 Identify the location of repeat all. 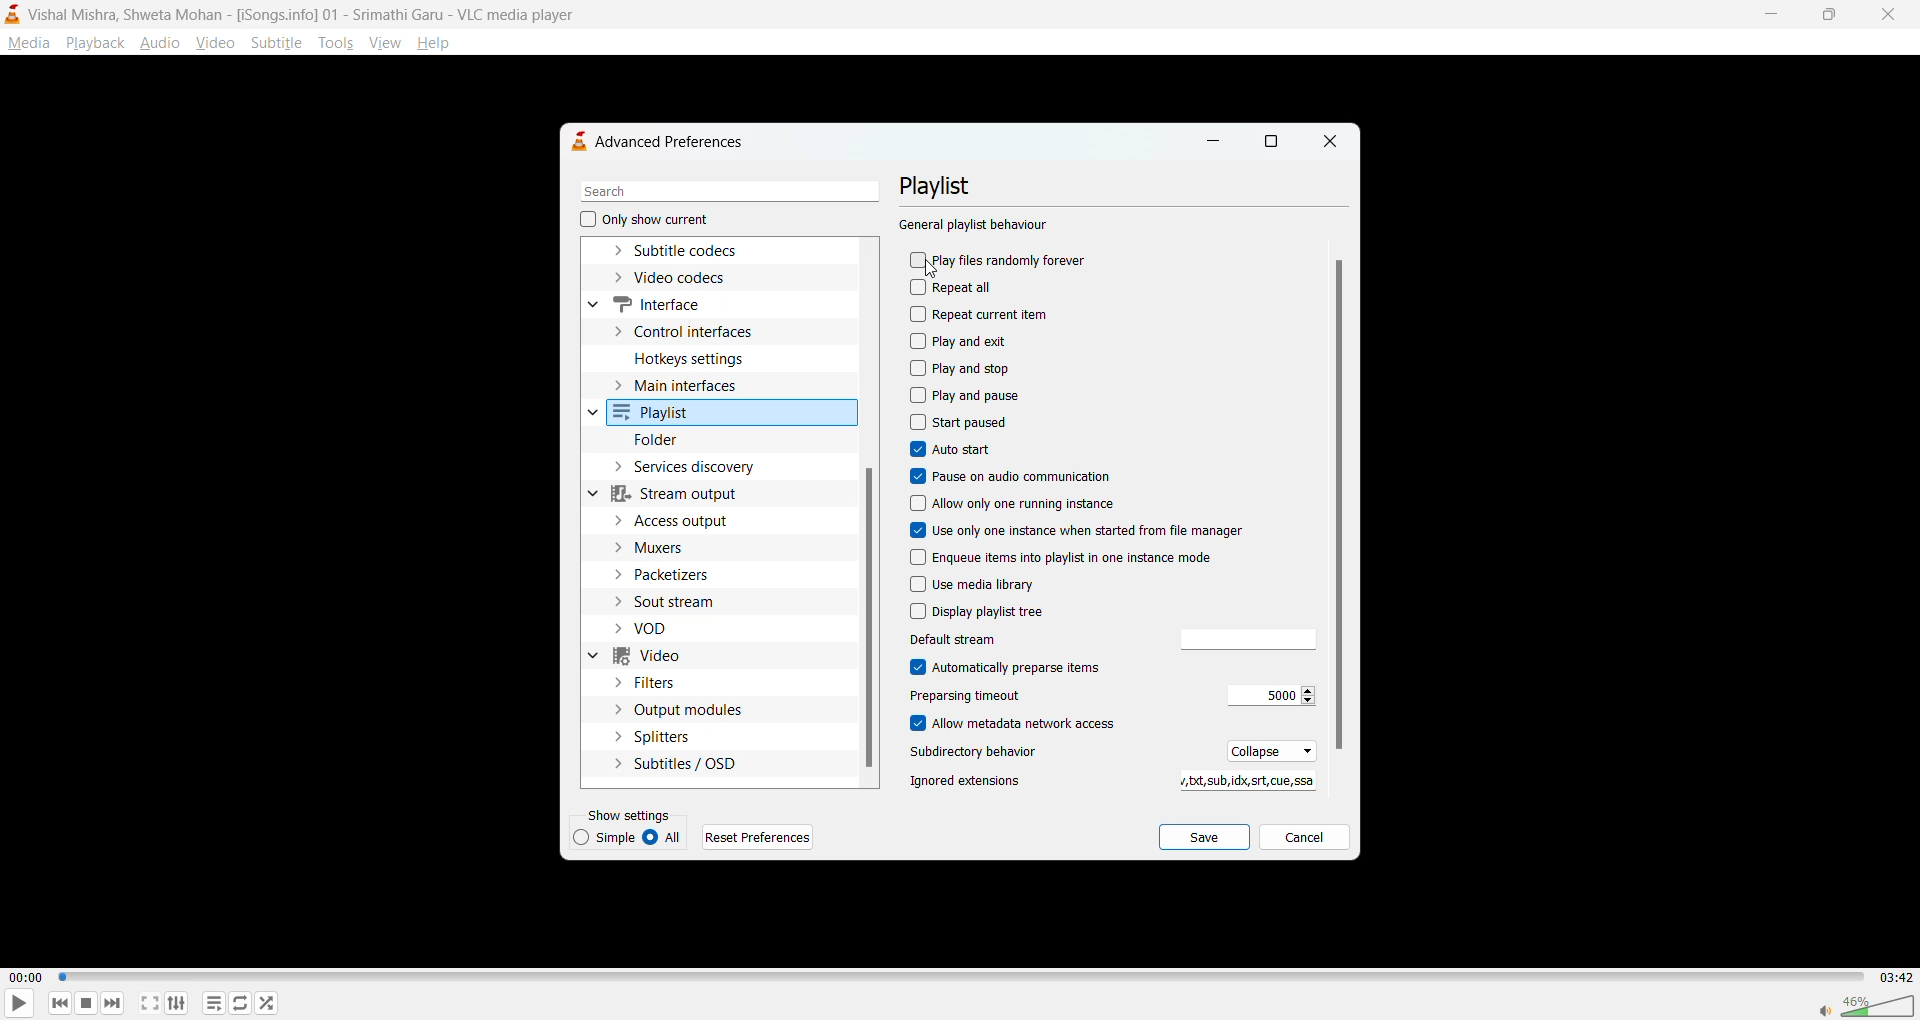
(960, 288).